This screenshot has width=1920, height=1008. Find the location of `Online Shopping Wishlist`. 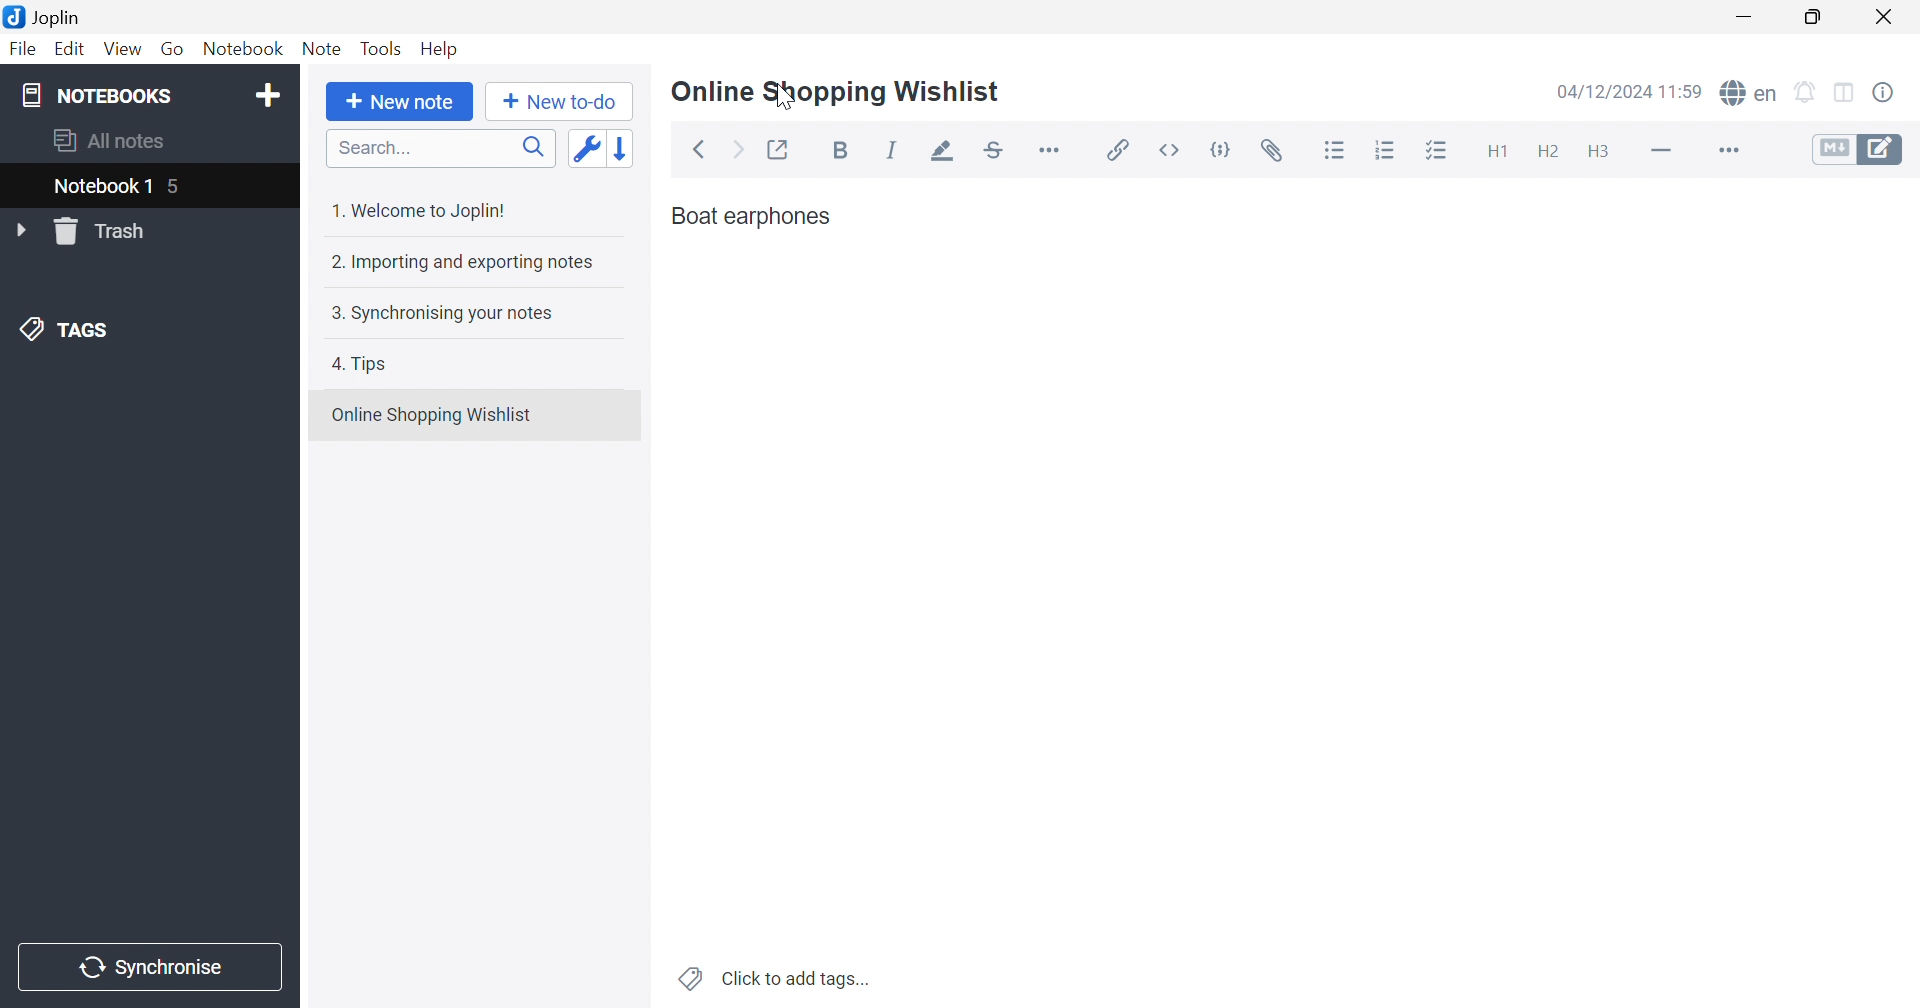

Online Shopping Wishlist is located at coordinates (836, 93).